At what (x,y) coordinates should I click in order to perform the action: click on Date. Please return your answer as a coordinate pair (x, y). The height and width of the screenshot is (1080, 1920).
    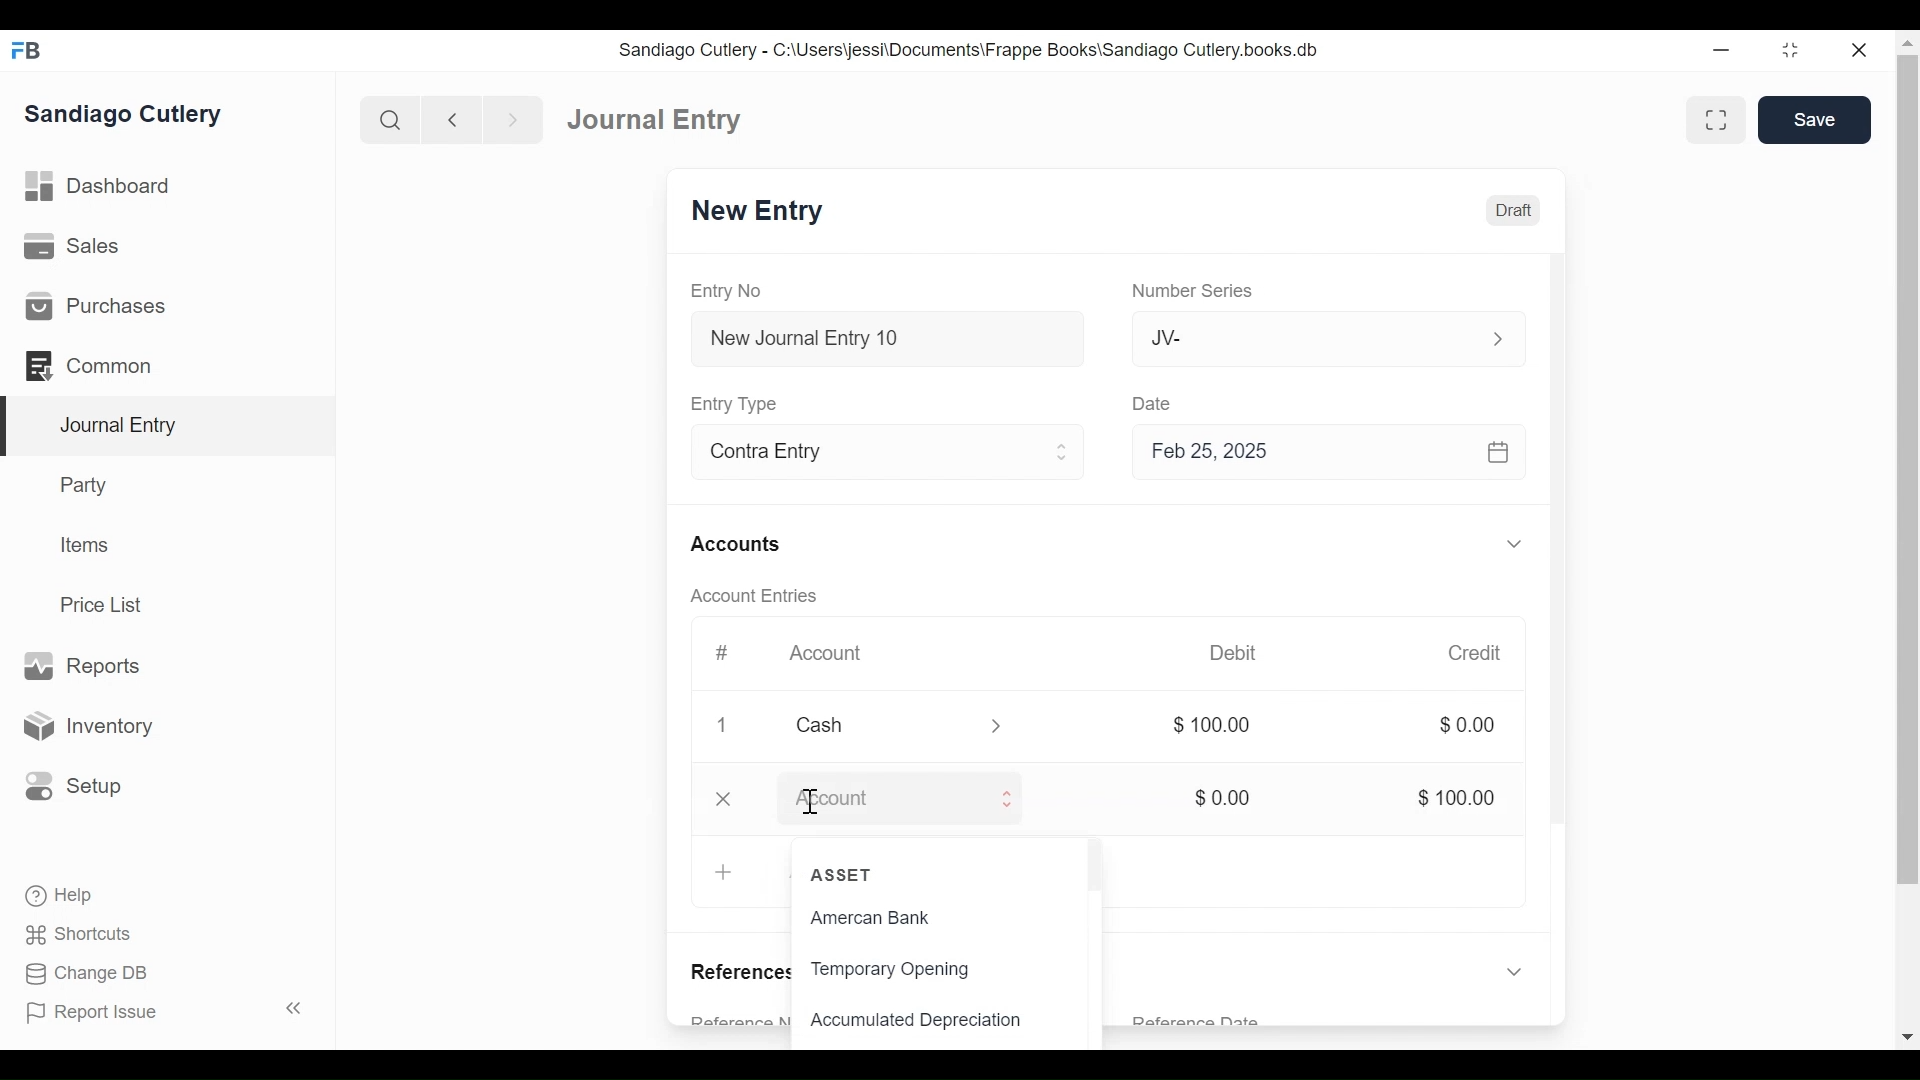
    Looking at the image, I should click on (1161, 403).